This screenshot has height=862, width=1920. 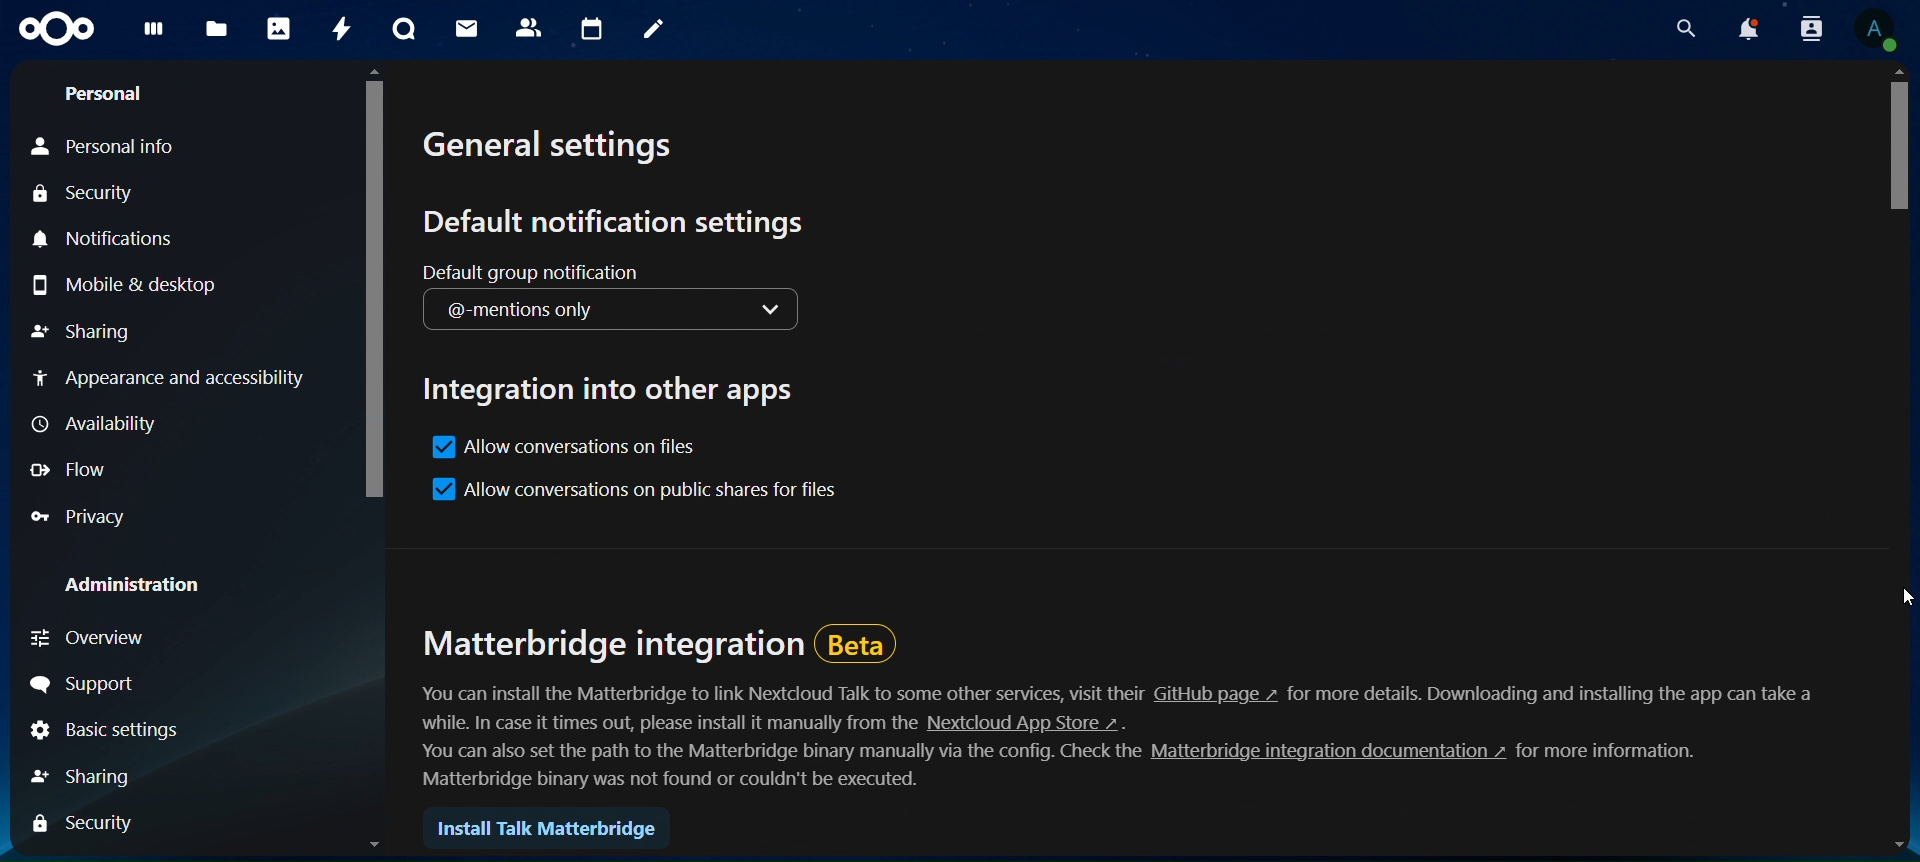 I want to click on text, so click(x=783, y=693).